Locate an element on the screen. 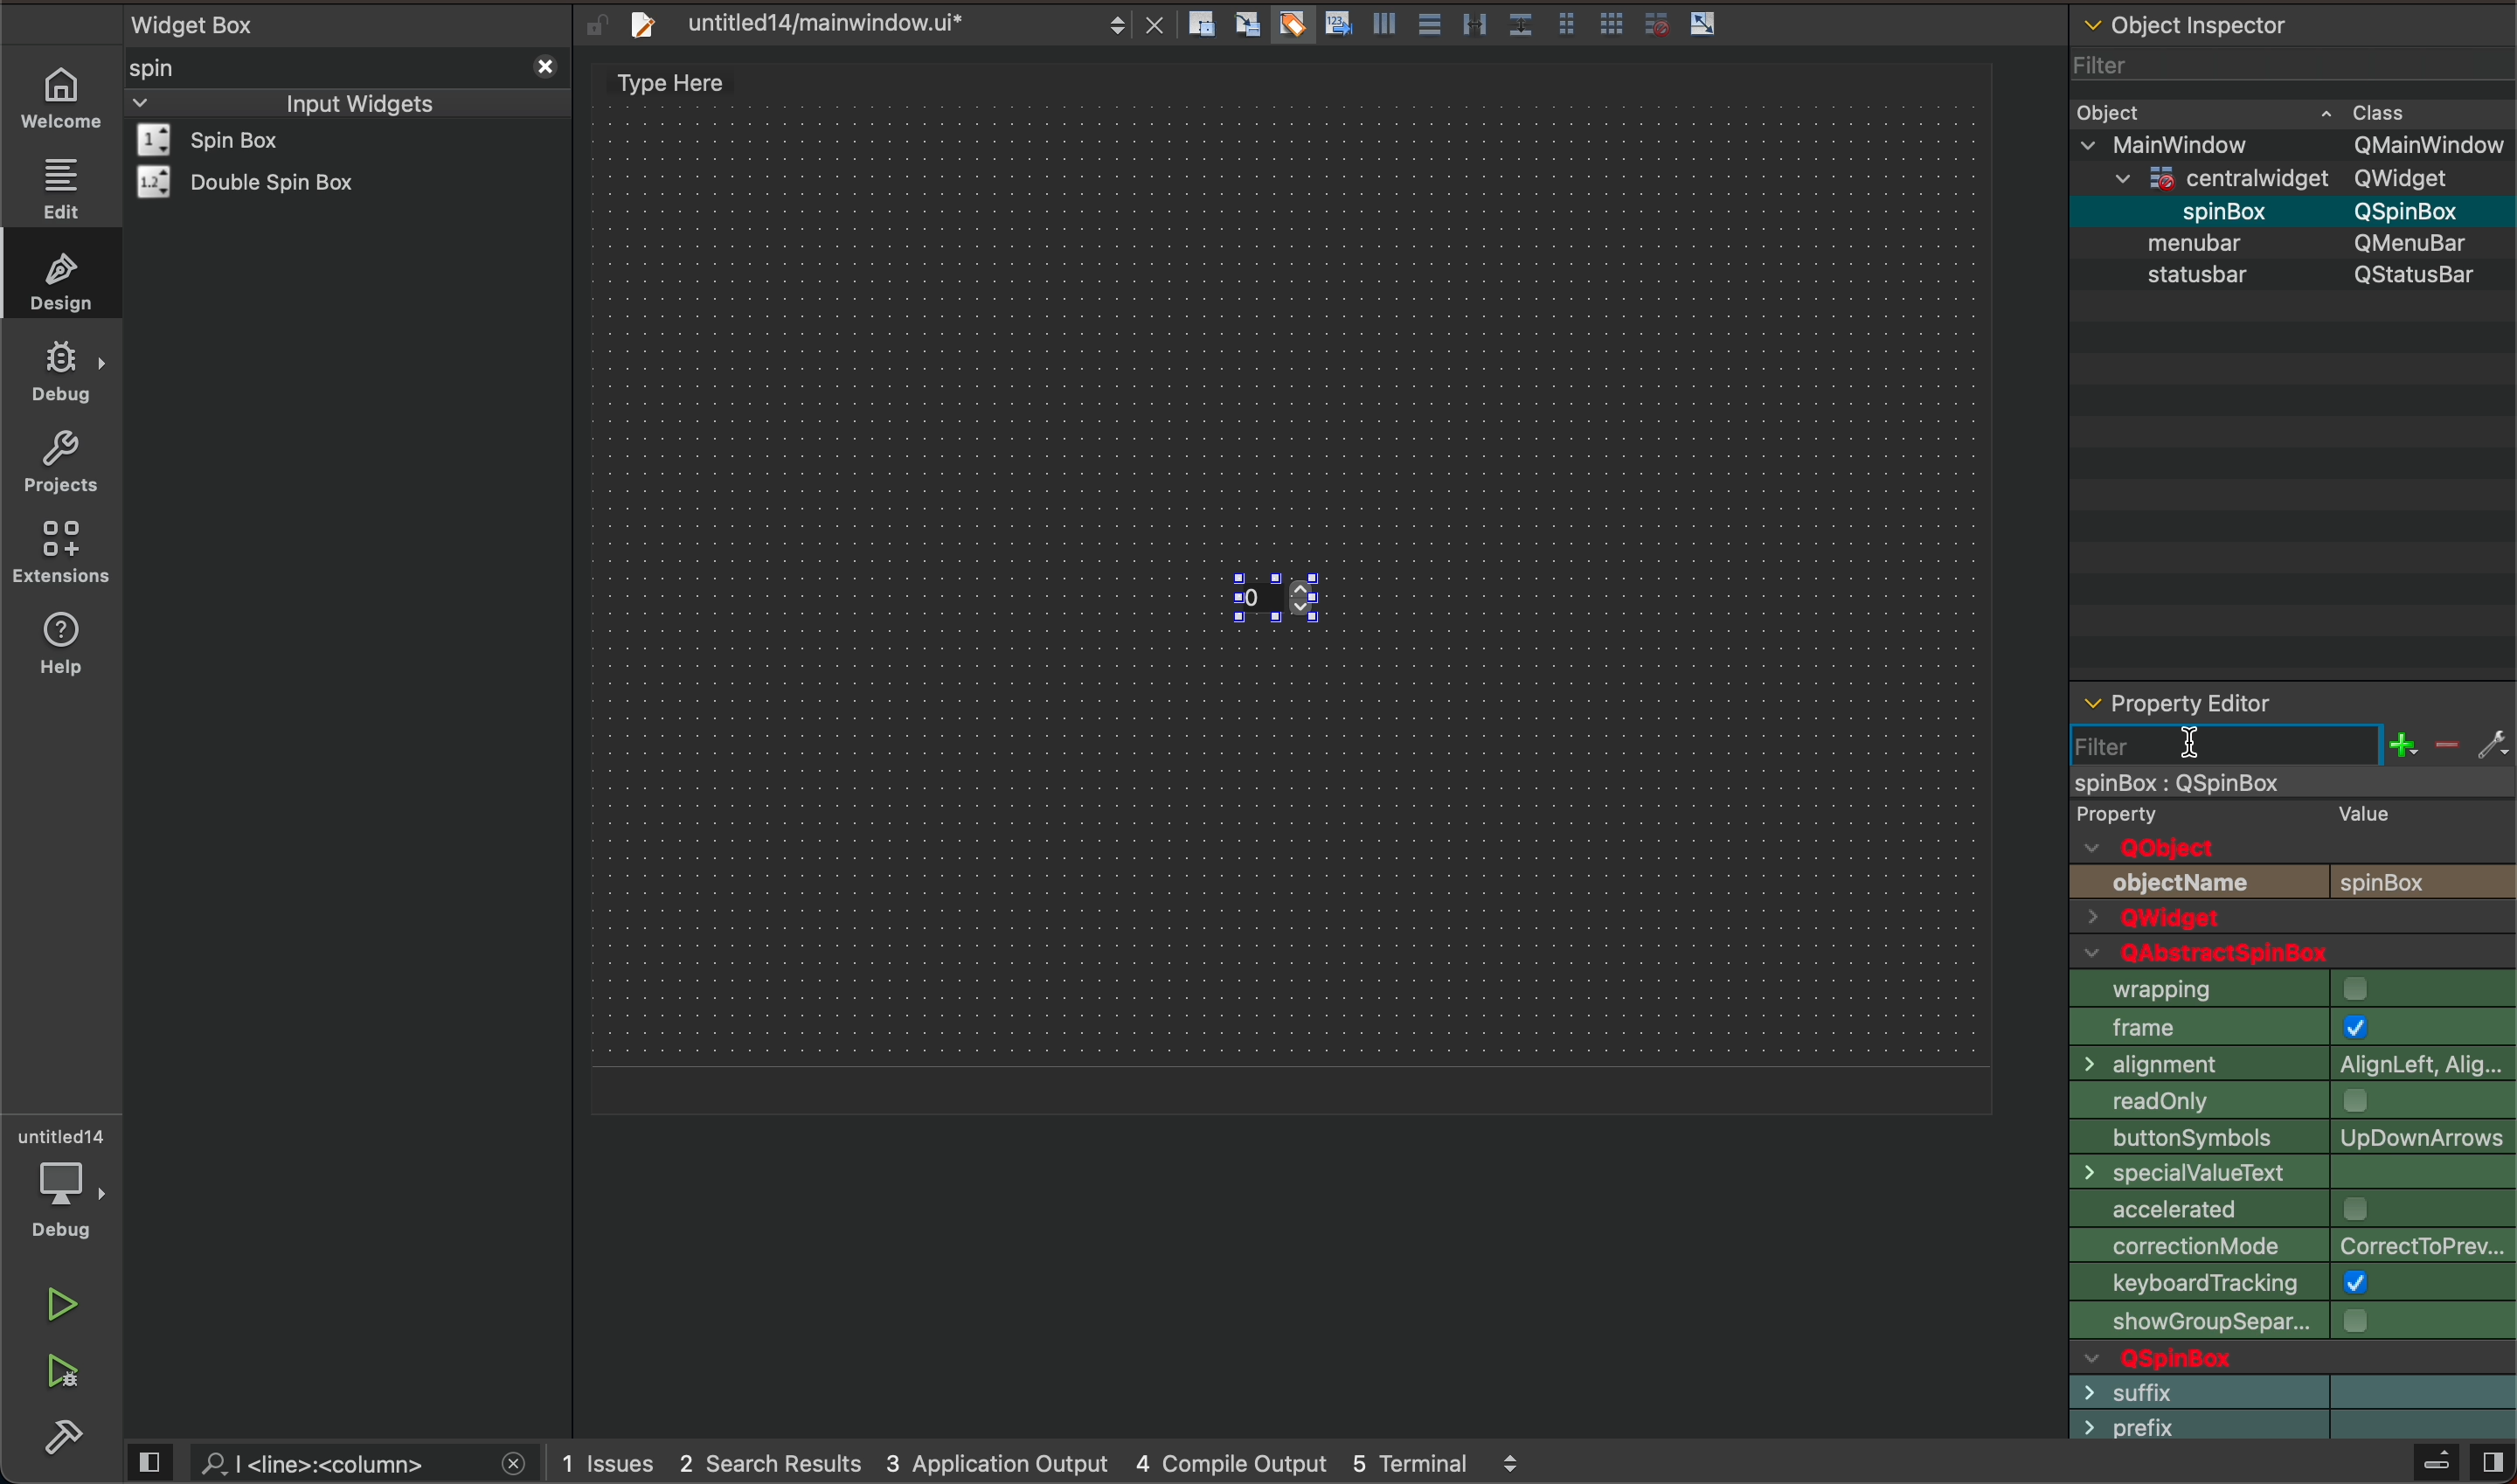 Image resolution: width=2517 pixels, height=1484 pixels. object inspector is located at coordinates (2293, 21).